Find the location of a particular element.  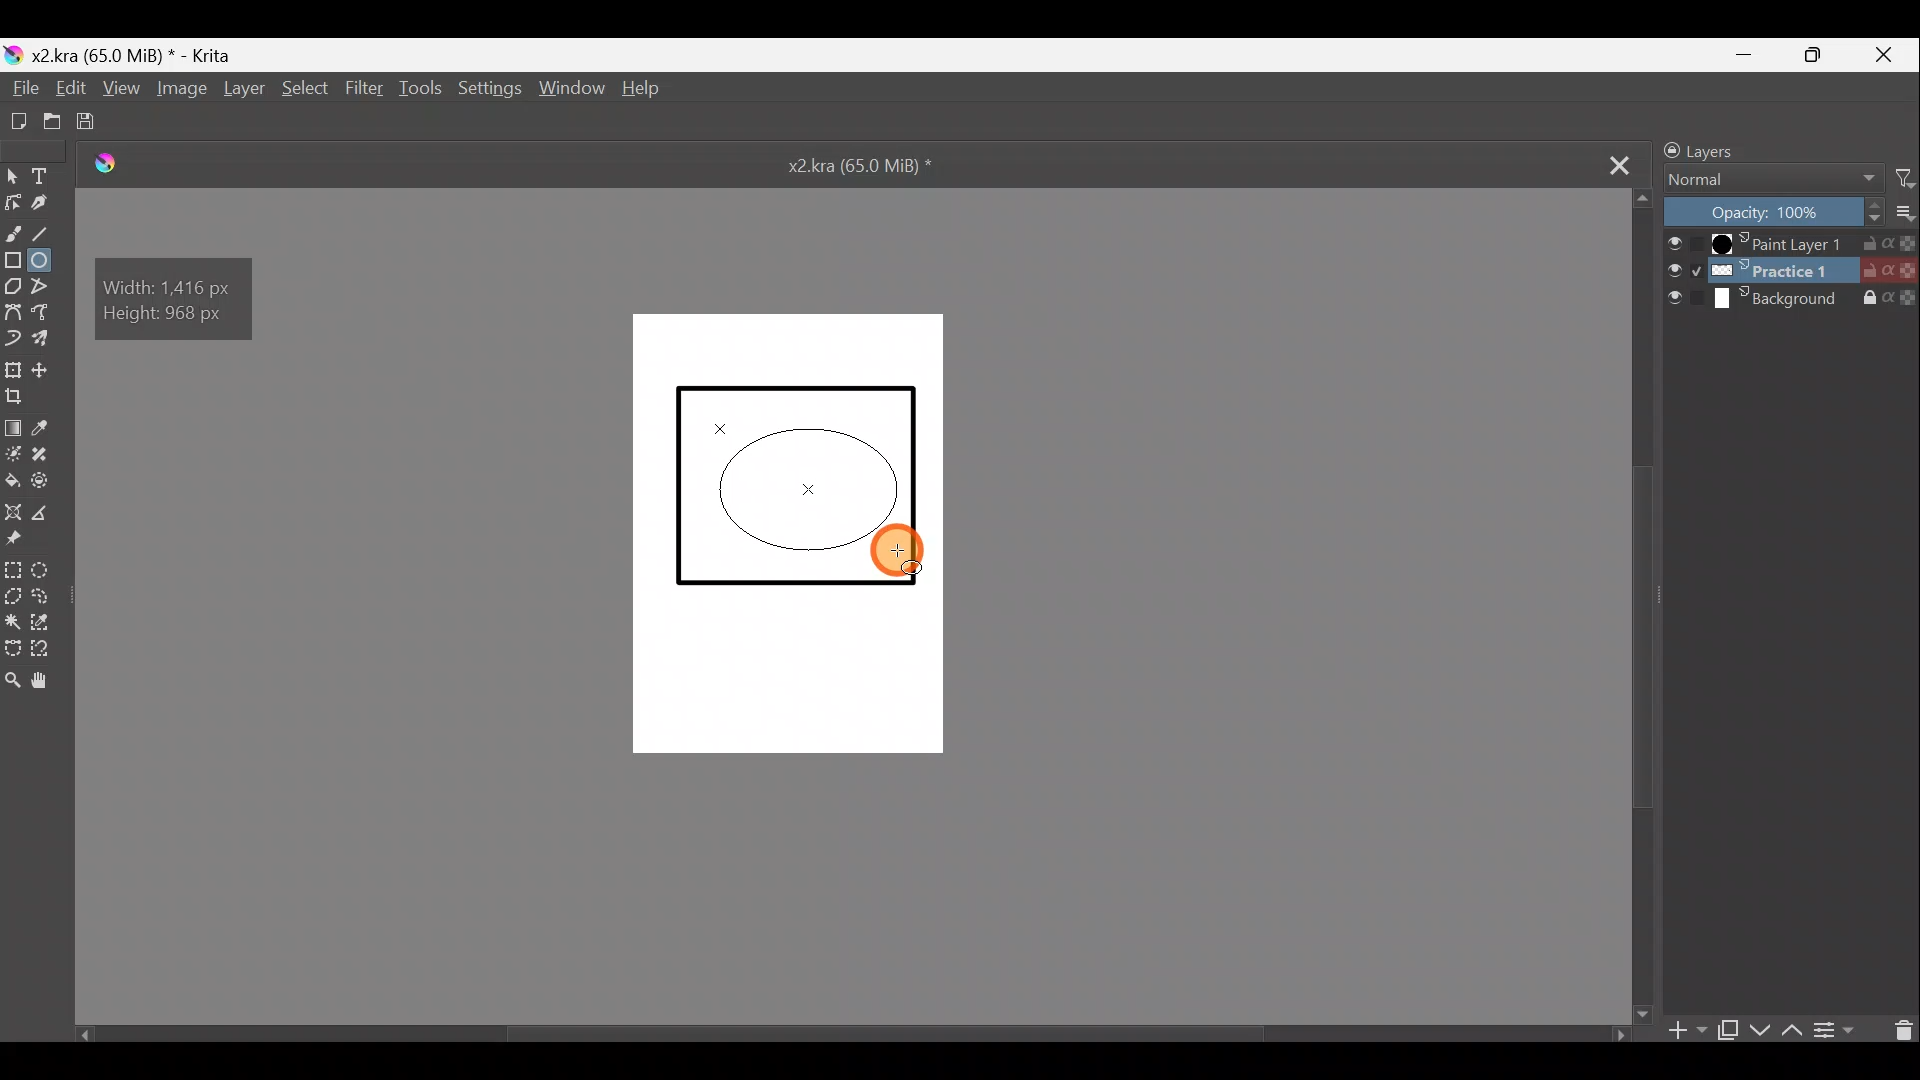

Similar colour selection tool is located at coordinates (45, 622).